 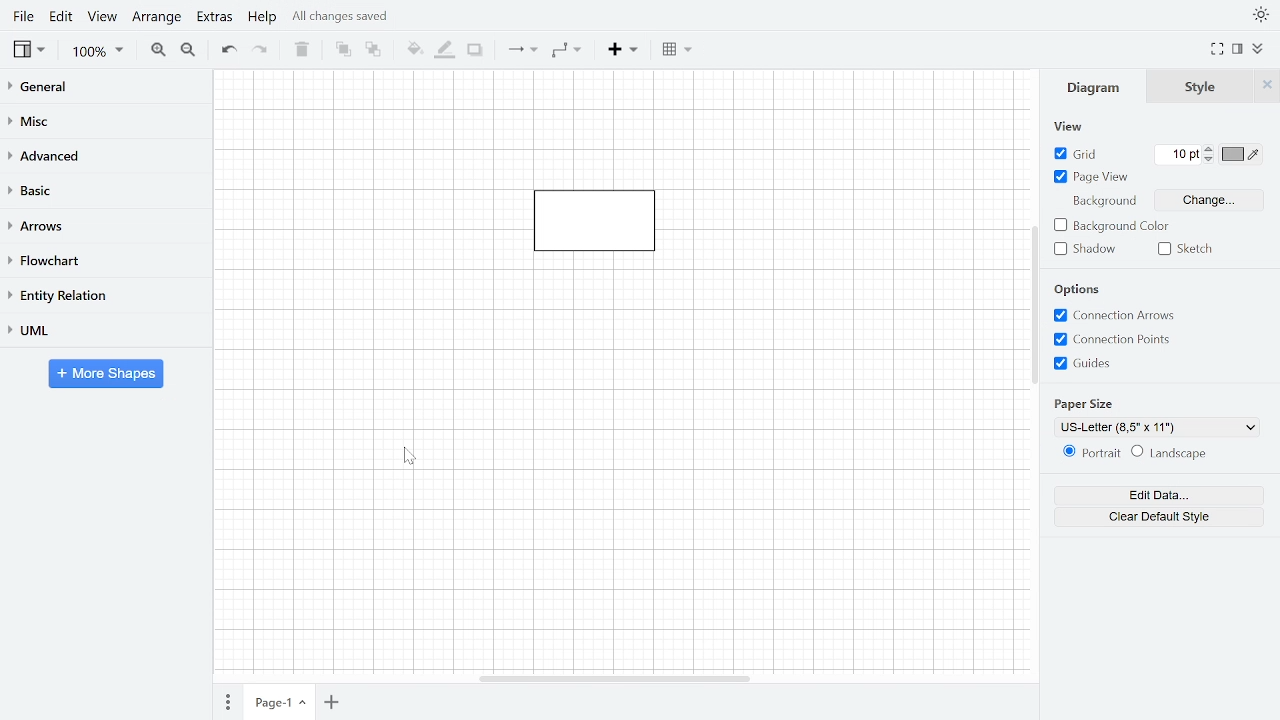 I want to click on Advanced, so click(x=106, y=155).